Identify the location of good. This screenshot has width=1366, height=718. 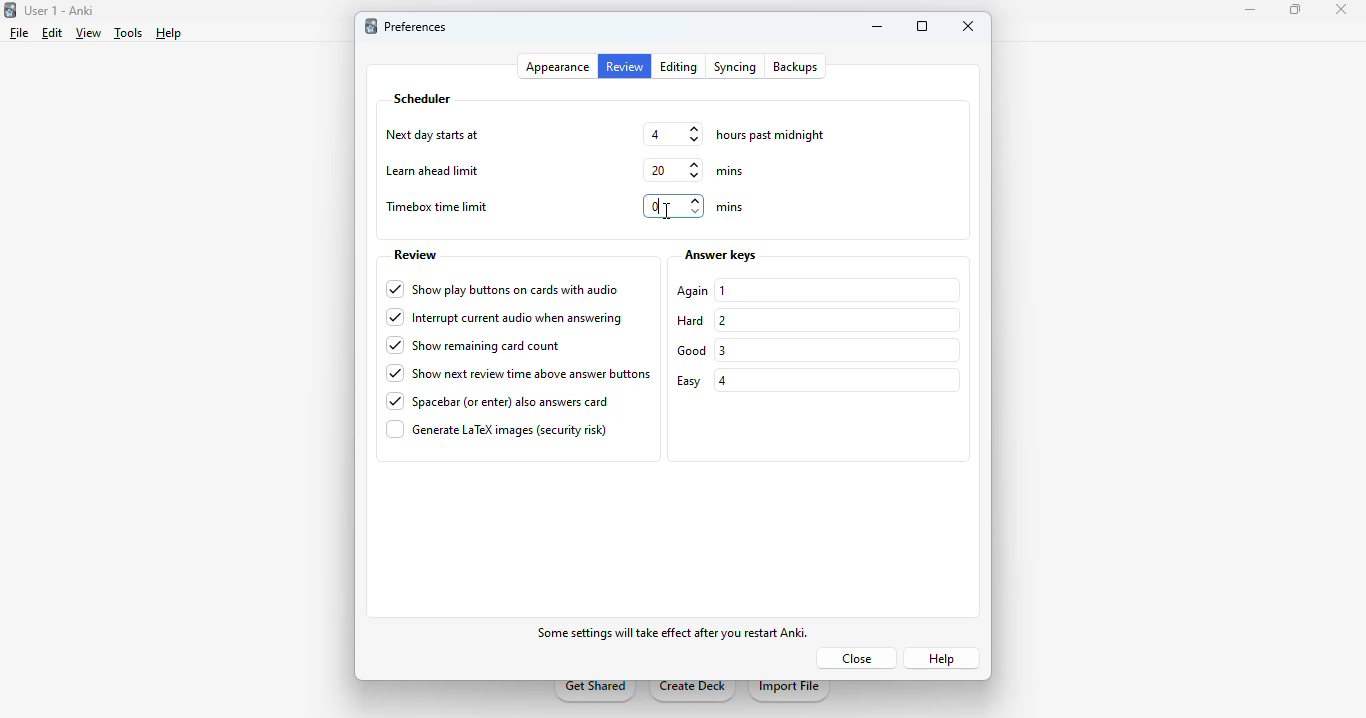
(693, 350).